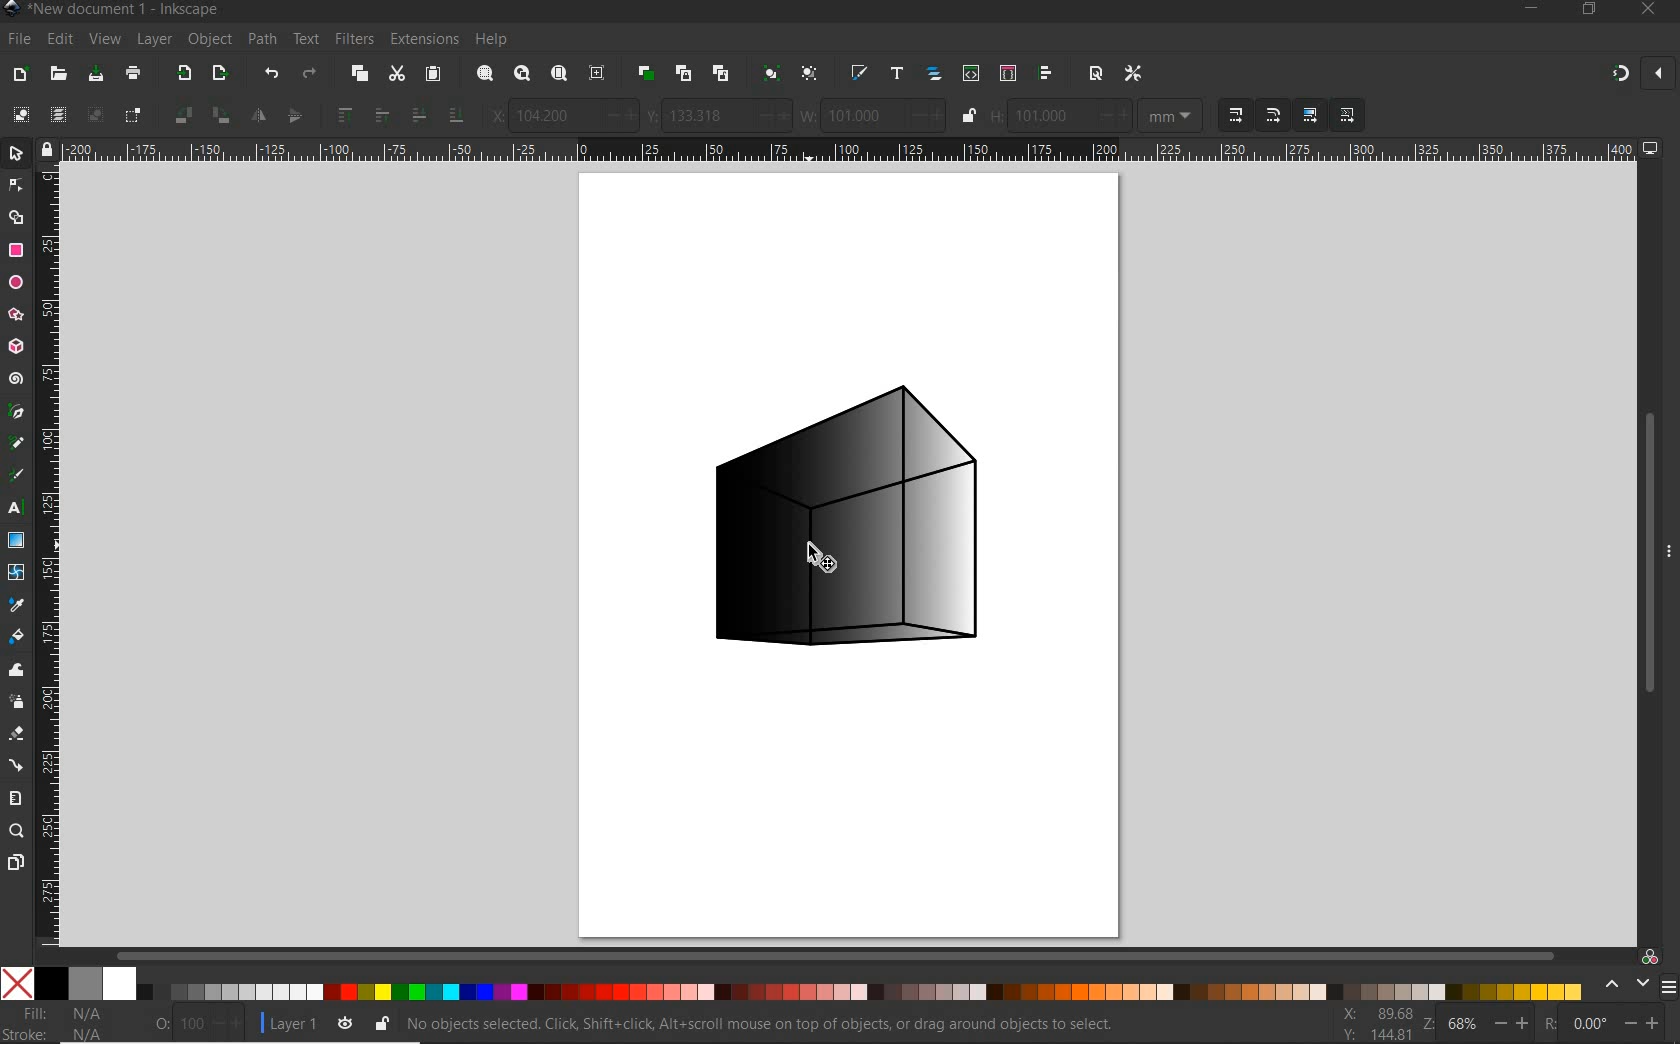 The width and height of the screenshot is (1680, 1044). What do you see at coordinates (126, 10) in the screenshot?
I see `title` at bounding box center [126, 10].